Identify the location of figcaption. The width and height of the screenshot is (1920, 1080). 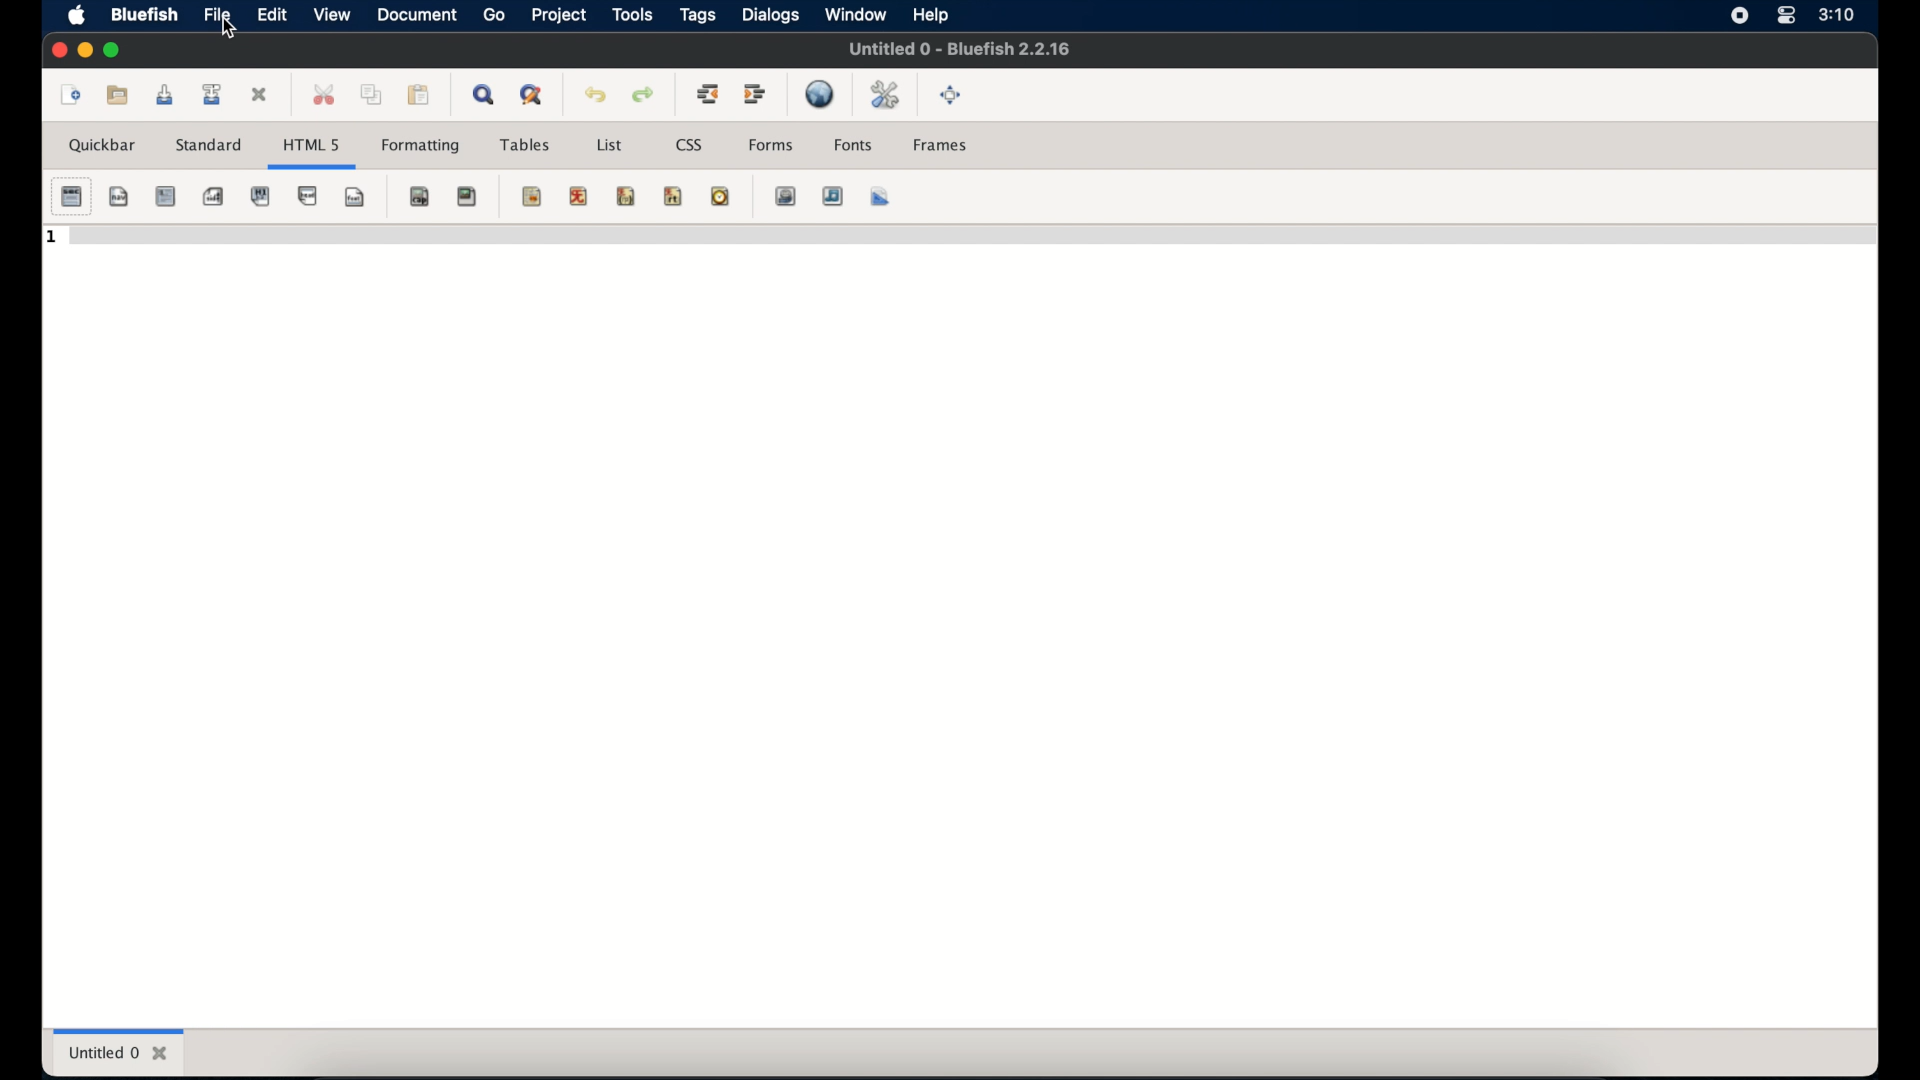
(421, 196).